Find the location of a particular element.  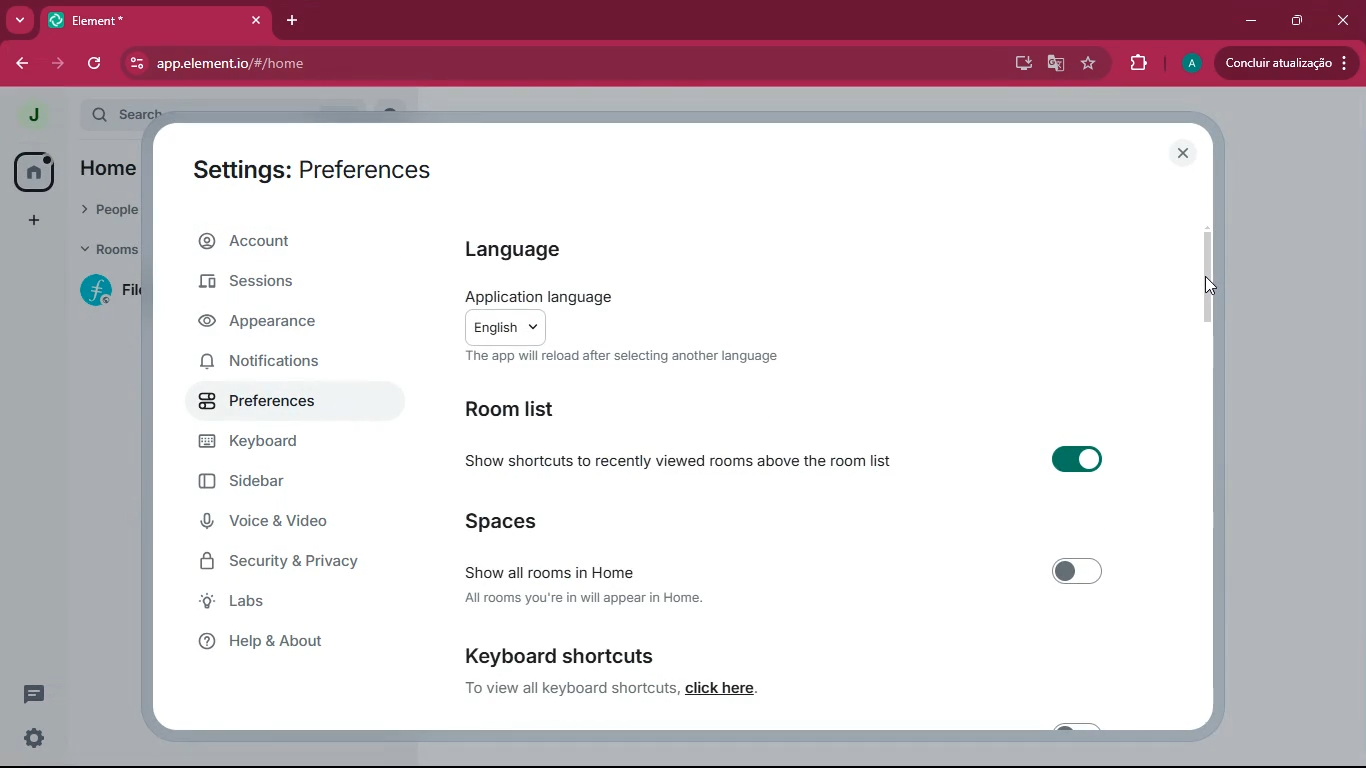

profile is located at coordinates (1191, 63).